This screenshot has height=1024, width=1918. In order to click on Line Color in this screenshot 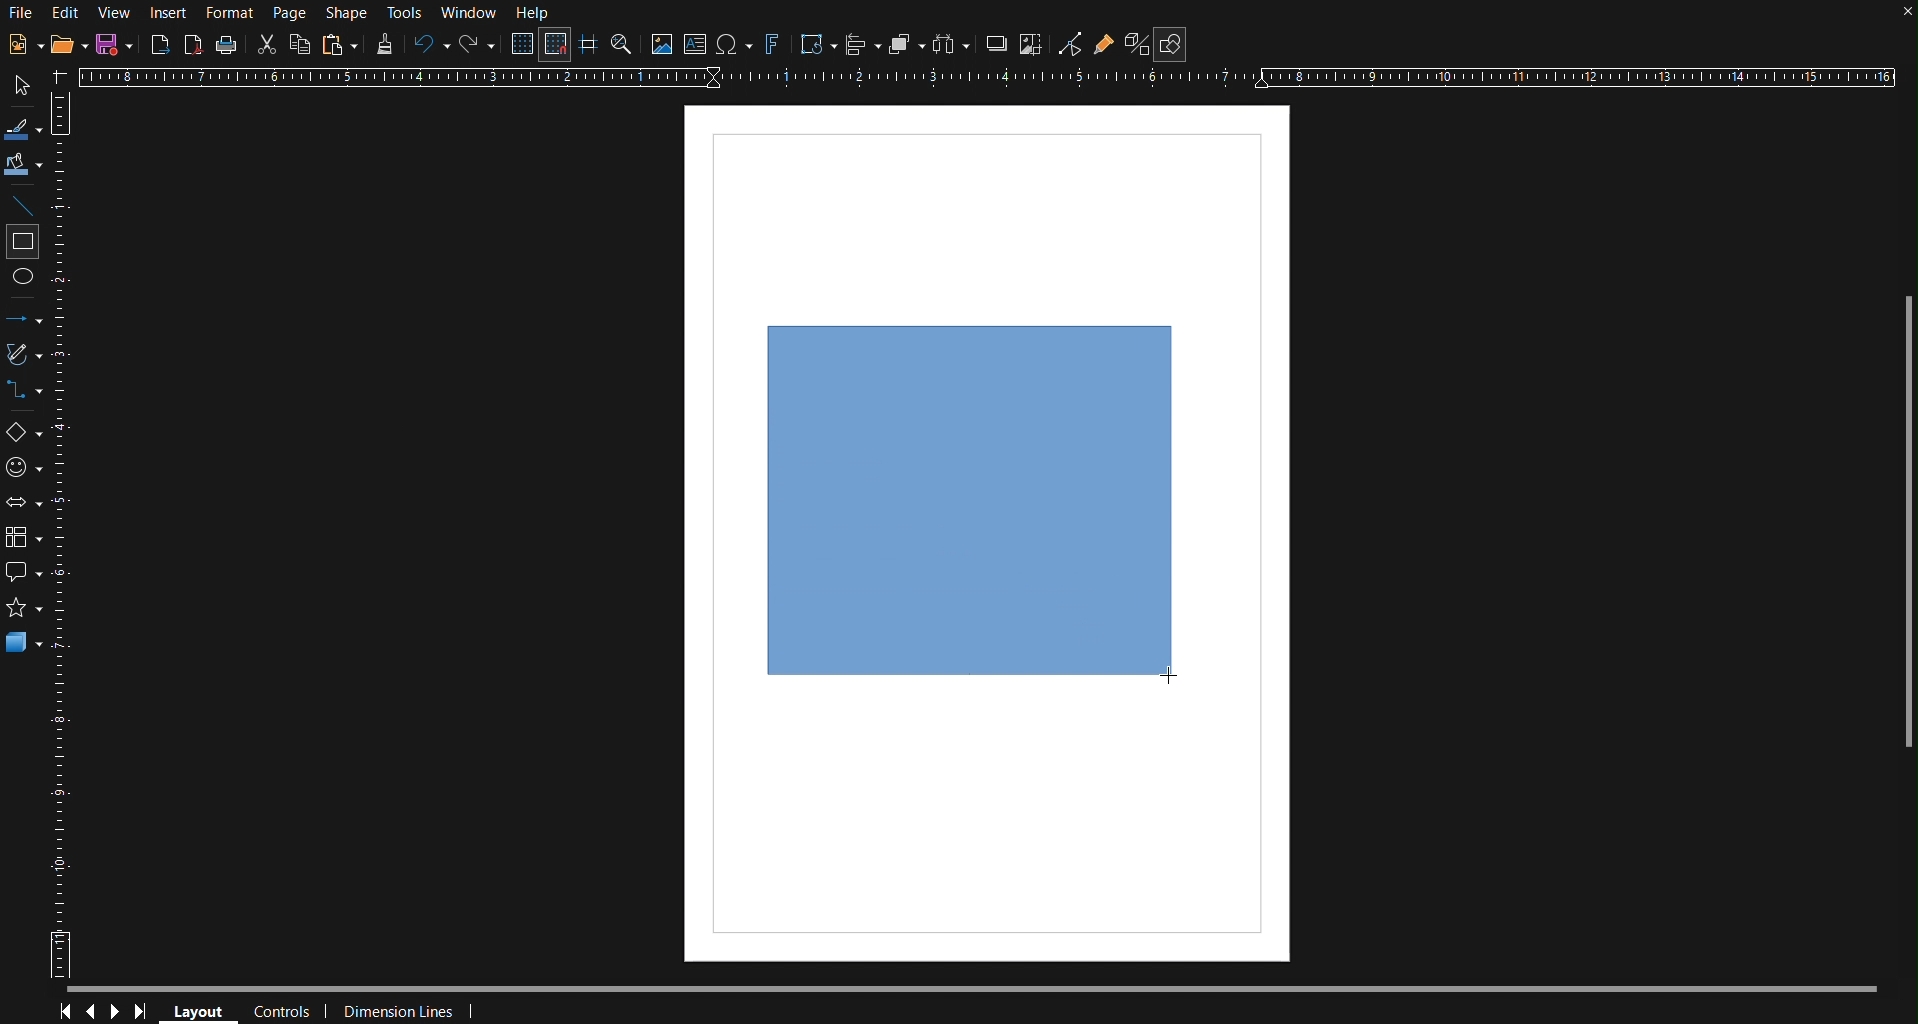, I will do `click(24, 126)`.